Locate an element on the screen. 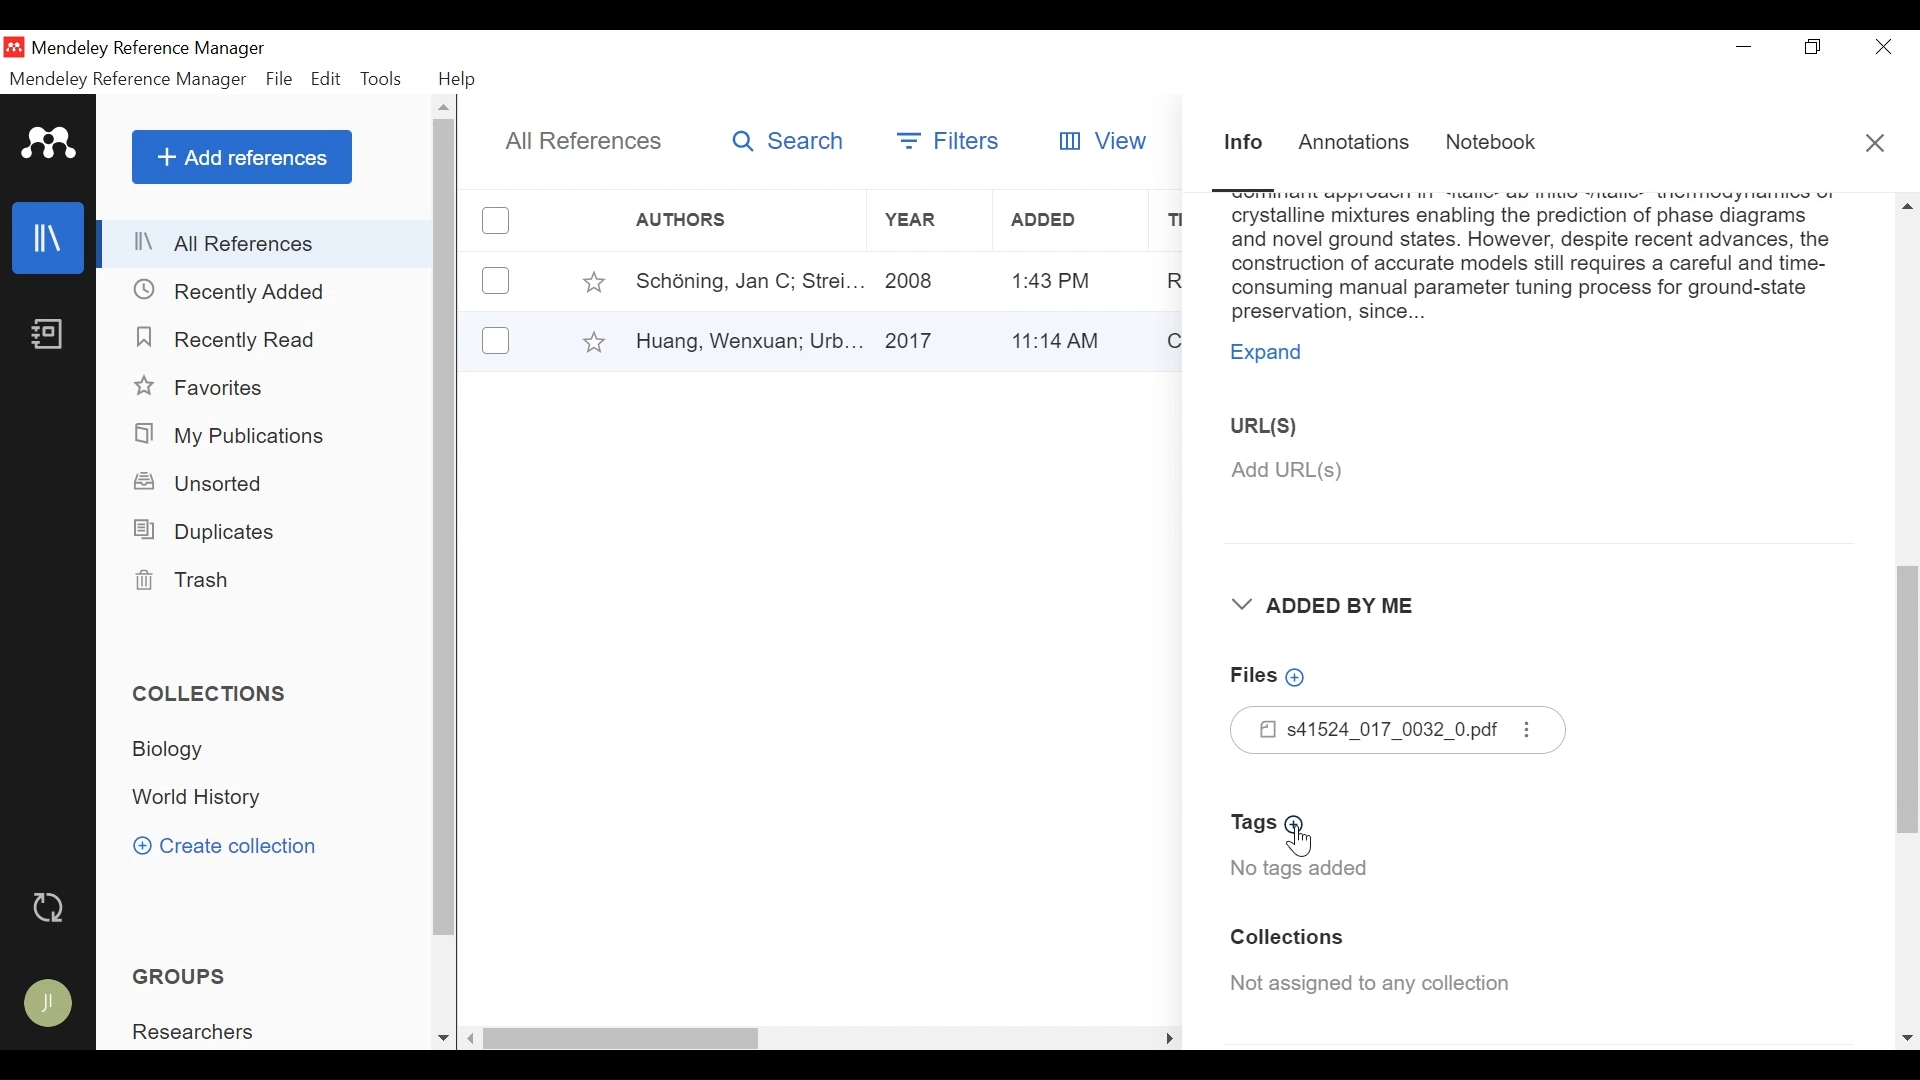 The image size is (1920, 1080). Add URL(S) is located at coordinates (1403, 471).